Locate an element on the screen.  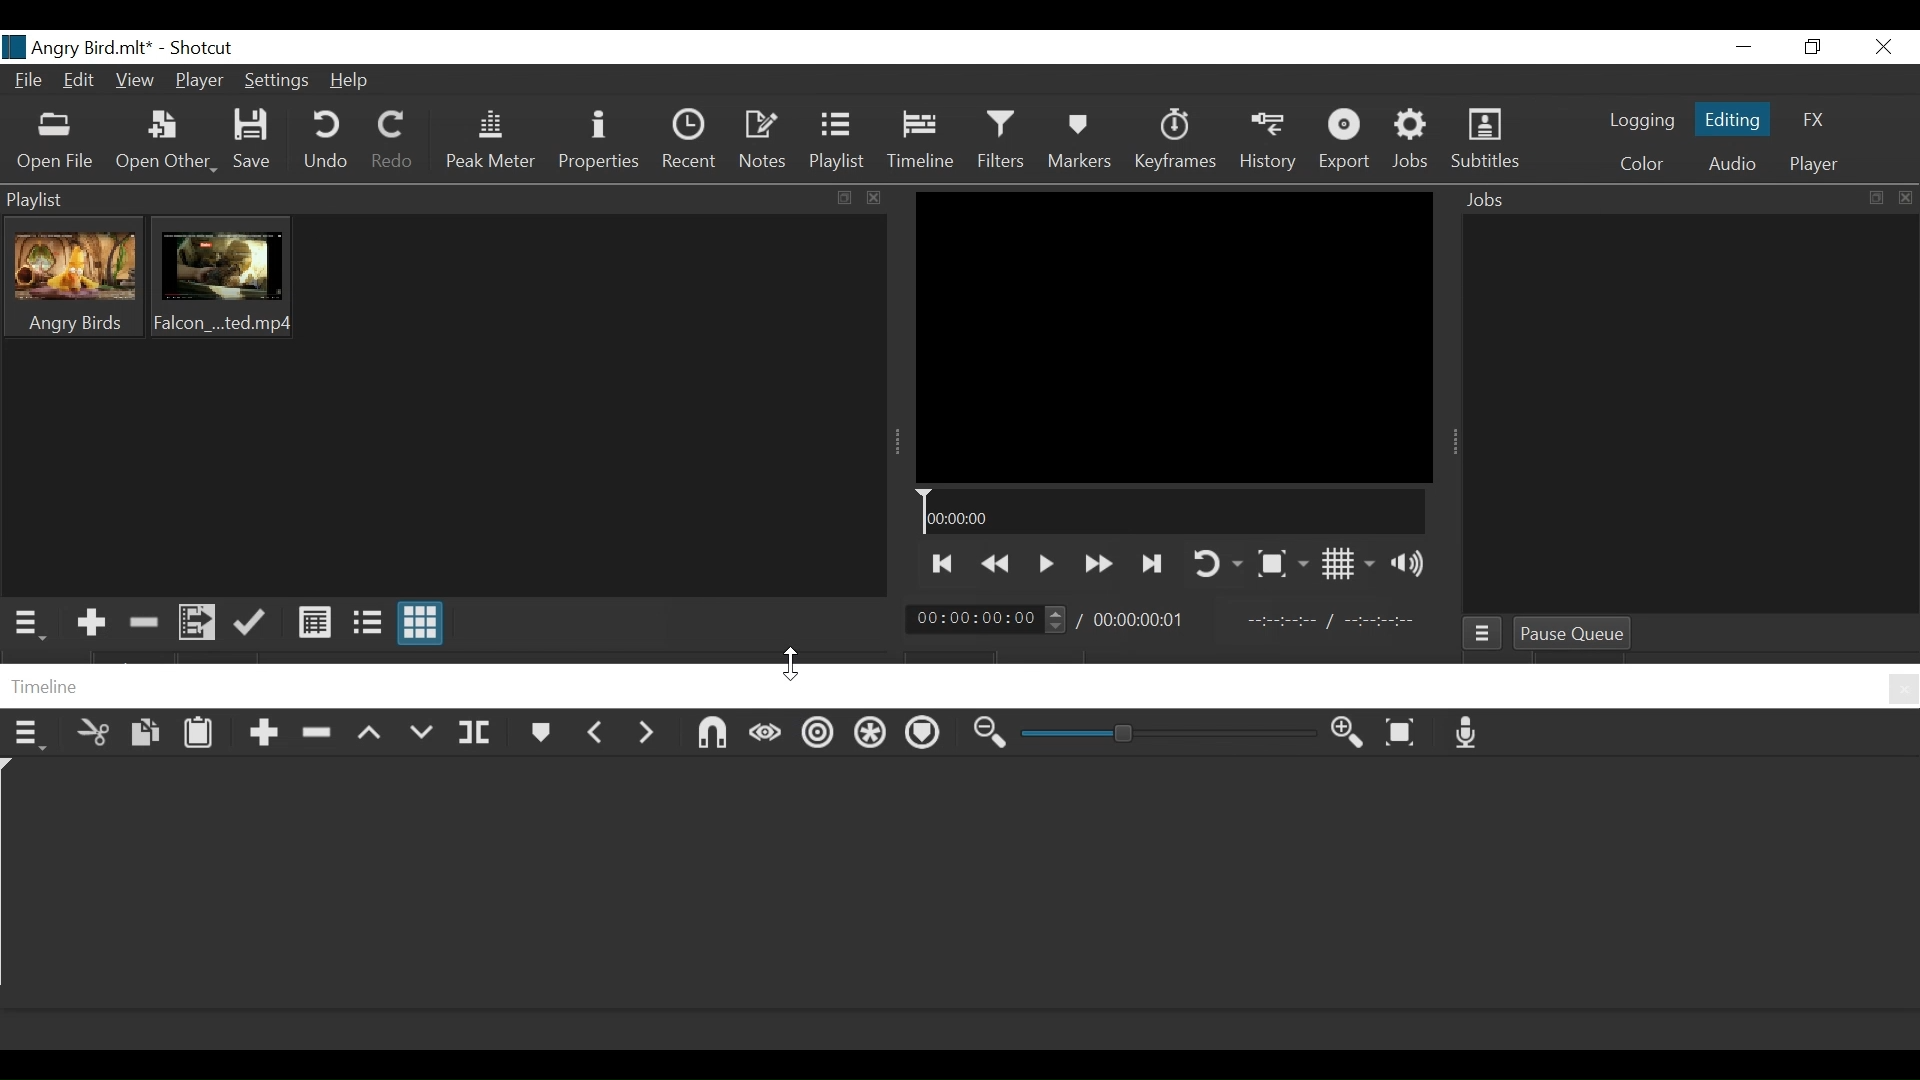
Zoom timeline in is located at coordinates (986, 736).